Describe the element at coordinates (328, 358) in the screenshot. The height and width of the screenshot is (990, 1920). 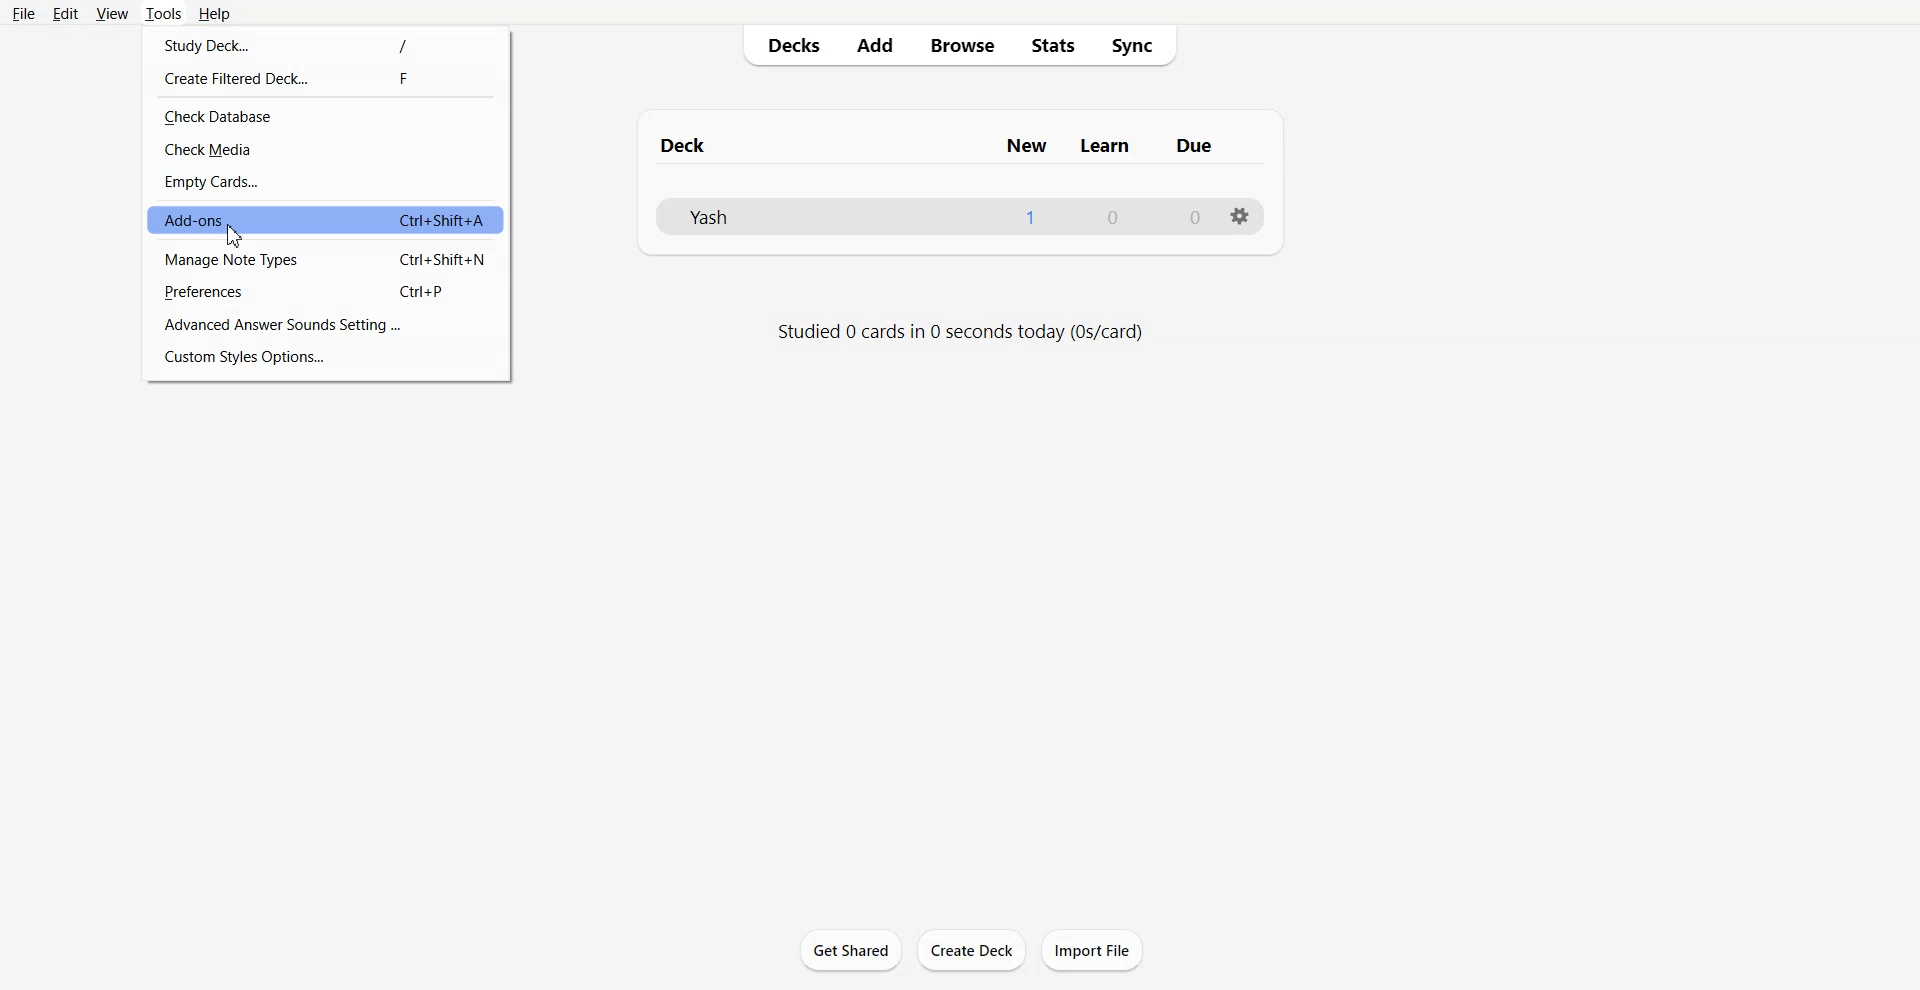
I see `Custom Styles Options` at that location.